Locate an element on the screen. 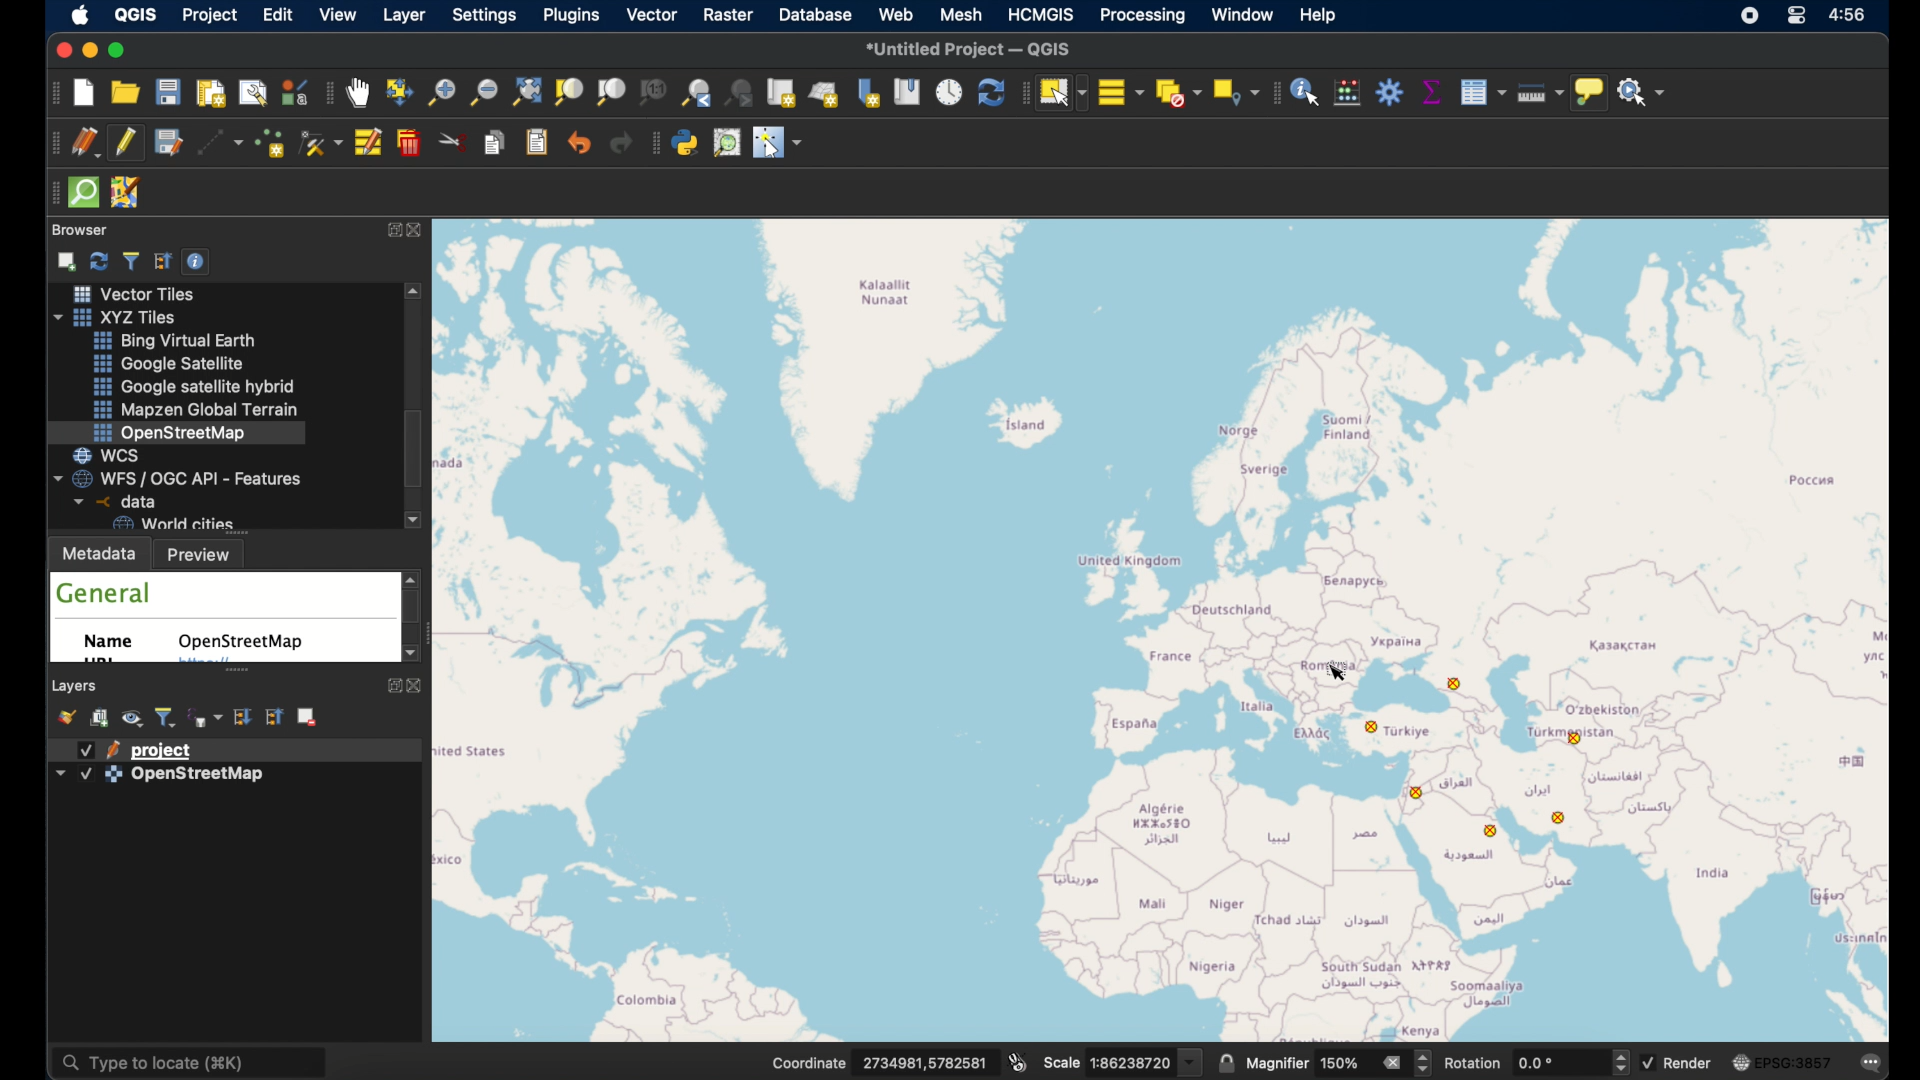 This screenshot has width=1920, height=1080. scroll down arrow is located at coordinates (415, 521).